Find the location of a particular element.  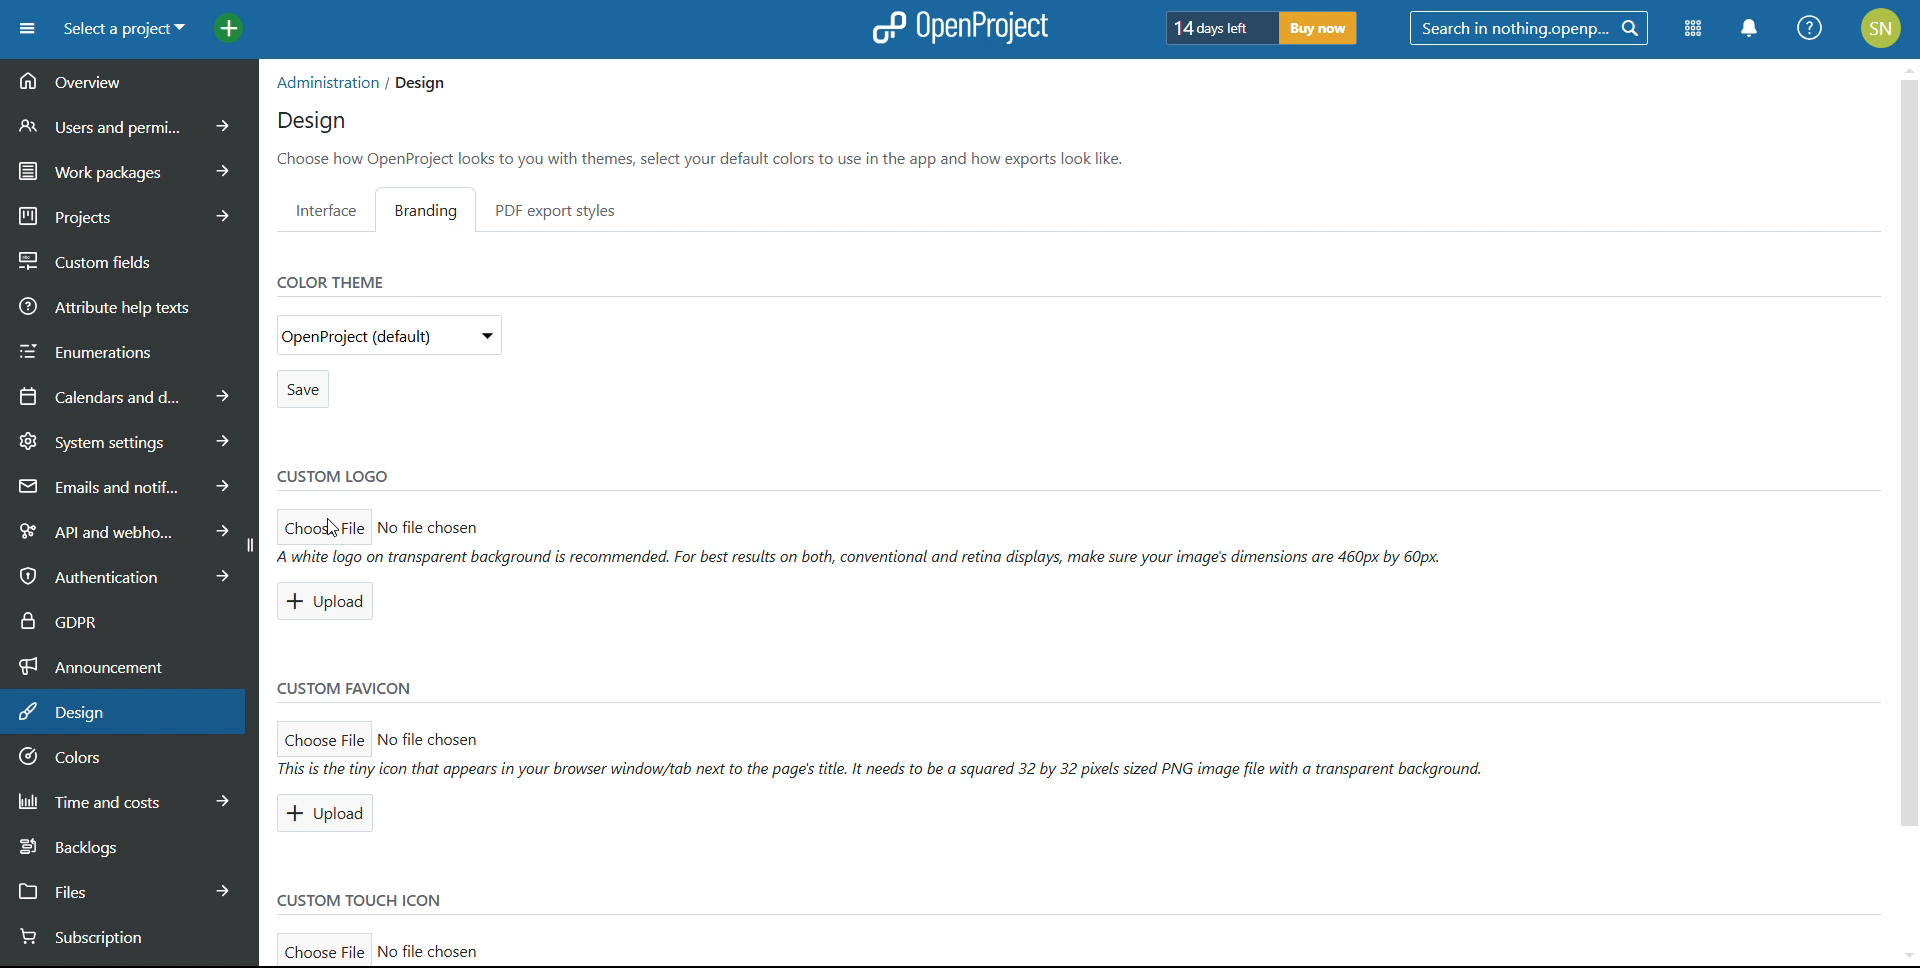

Cursor is located at coordinates (331, 531).